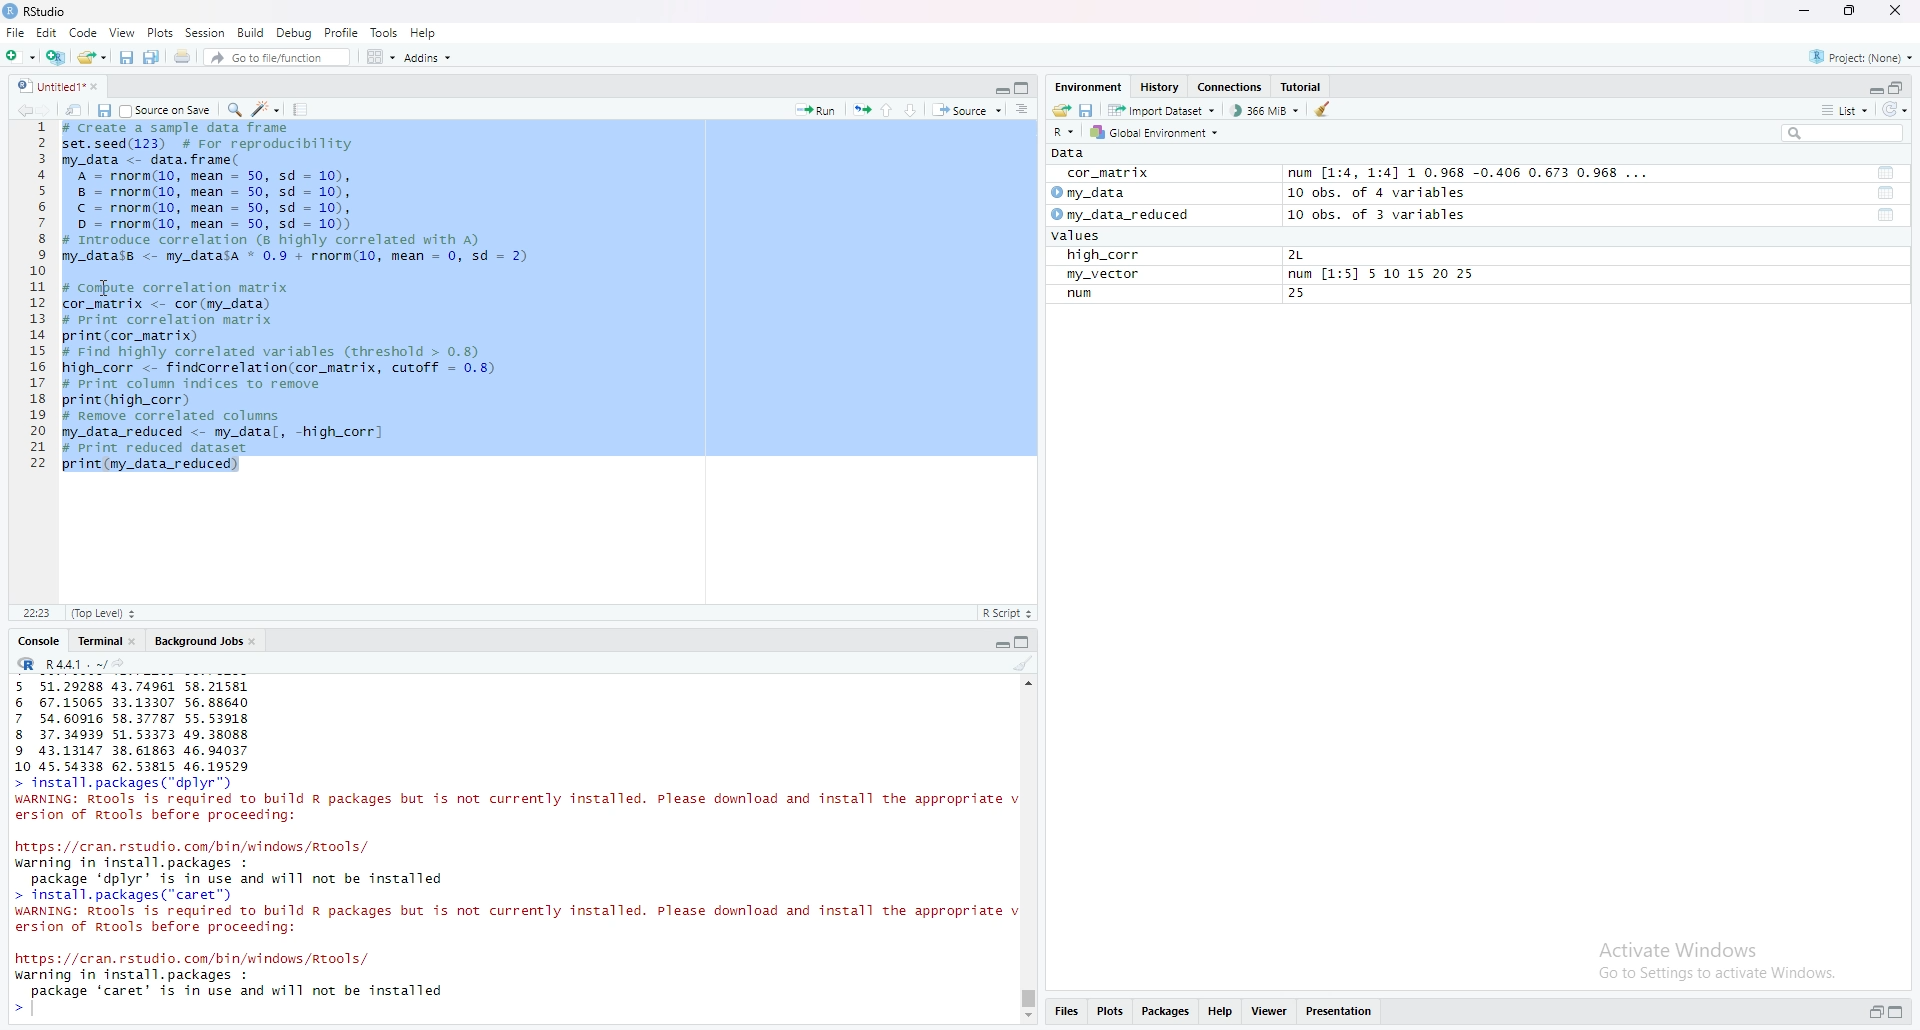  I want to click on Go to file/function , so click(281, 58).